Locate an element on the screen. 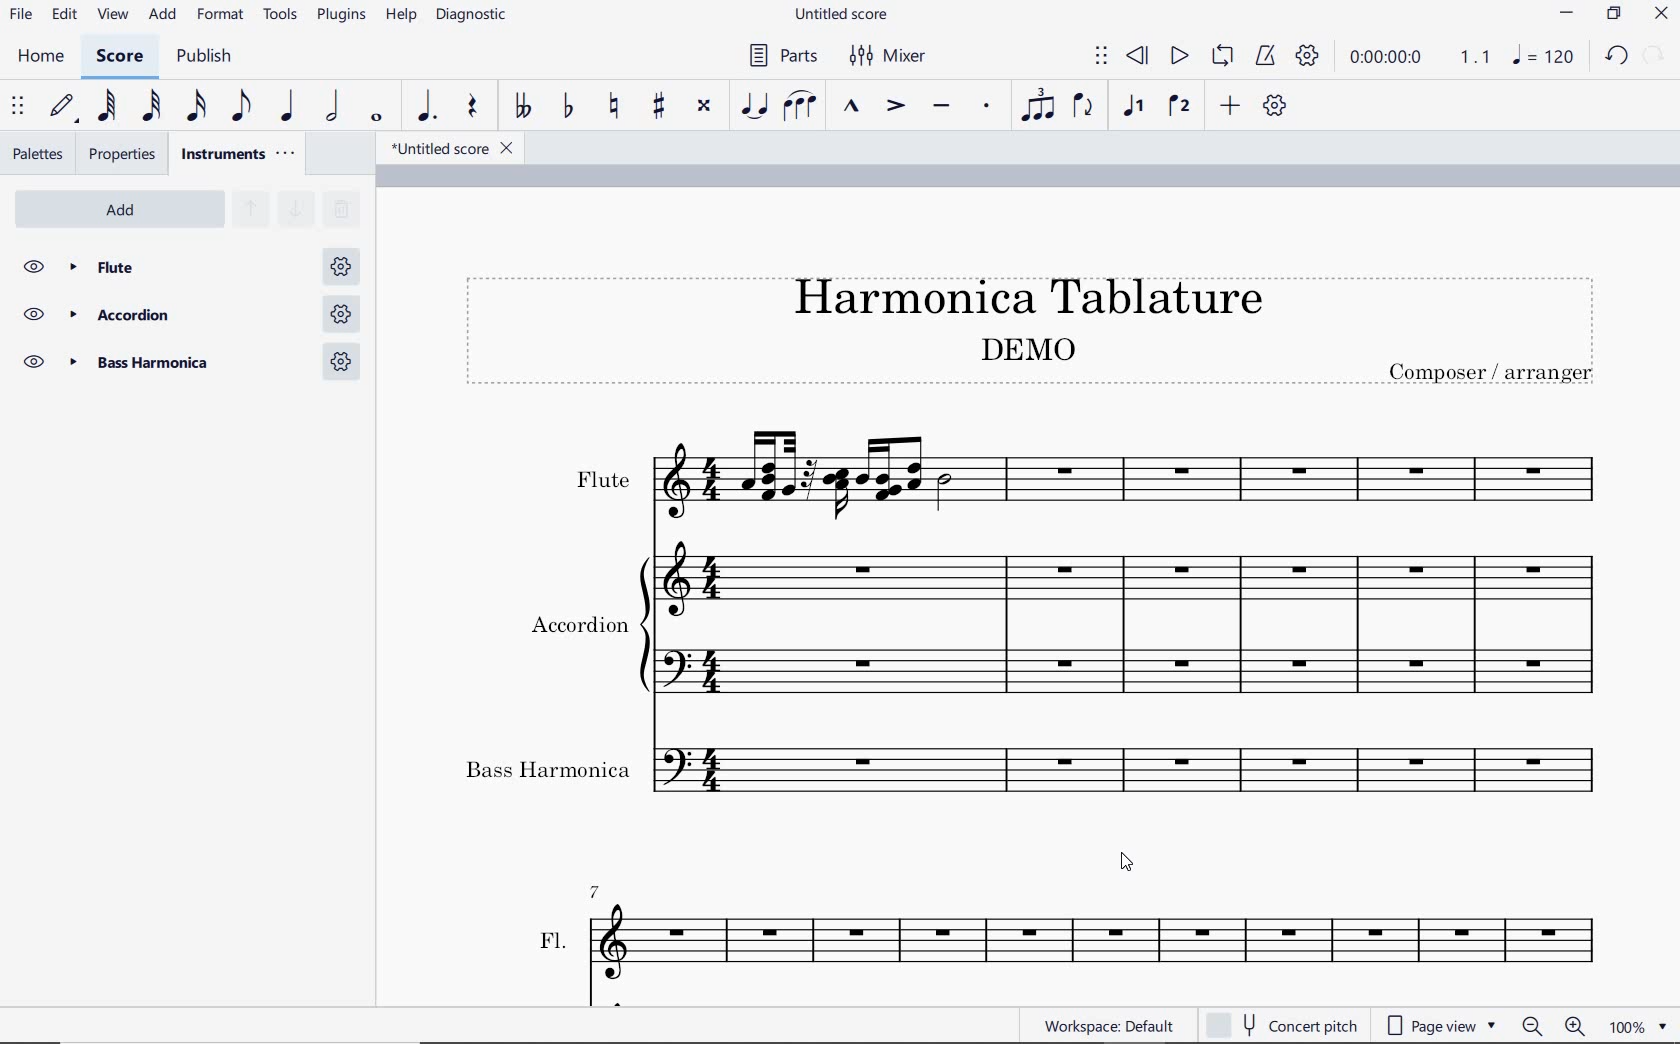  UNDO is located at coordinates (1616, 55).